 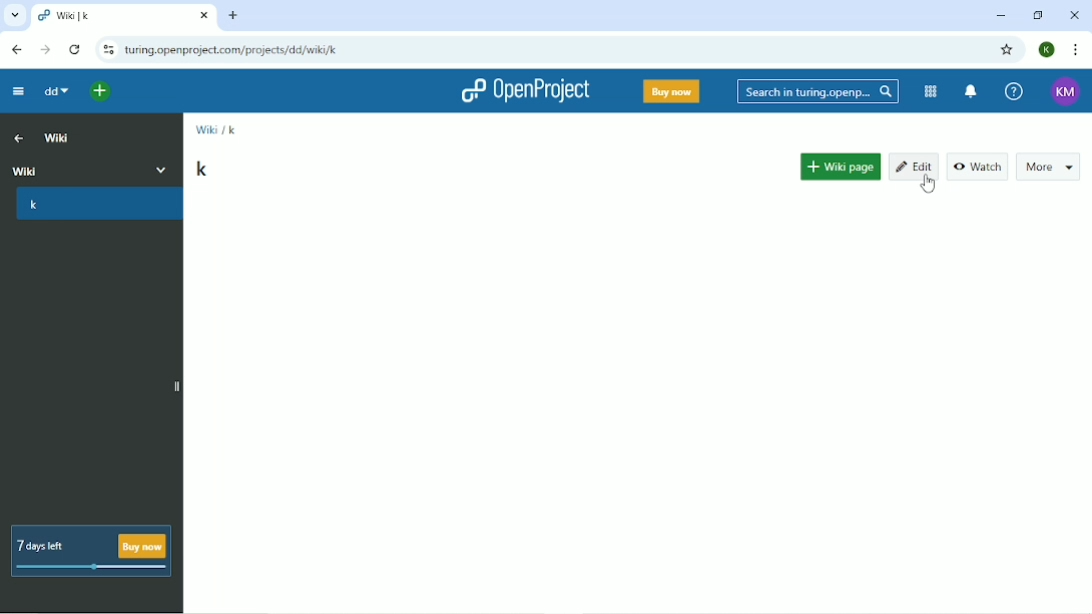 What do you see at coordinates (1074, 49) in the screenshot?
I see `Customize and control google chrome` at bounding box center [1074, 49].